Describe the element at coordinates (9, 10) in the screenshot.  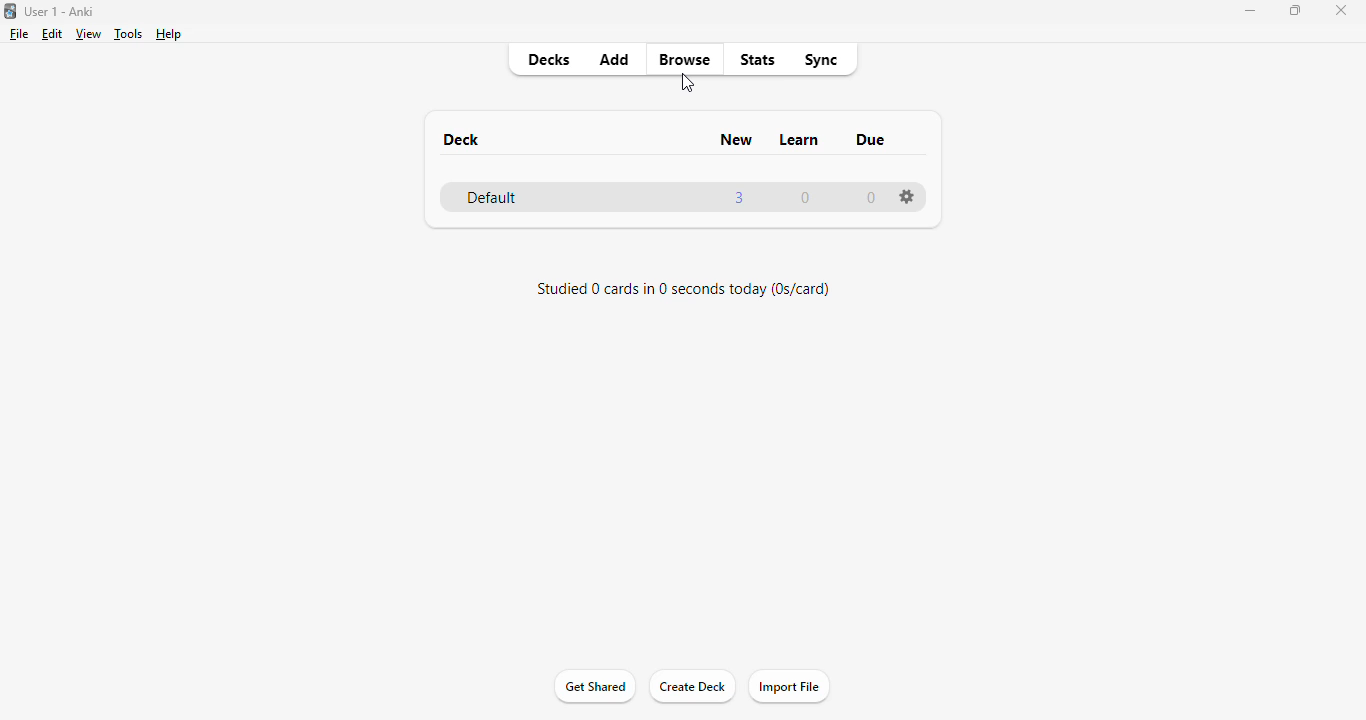
I see `logo` at that location.